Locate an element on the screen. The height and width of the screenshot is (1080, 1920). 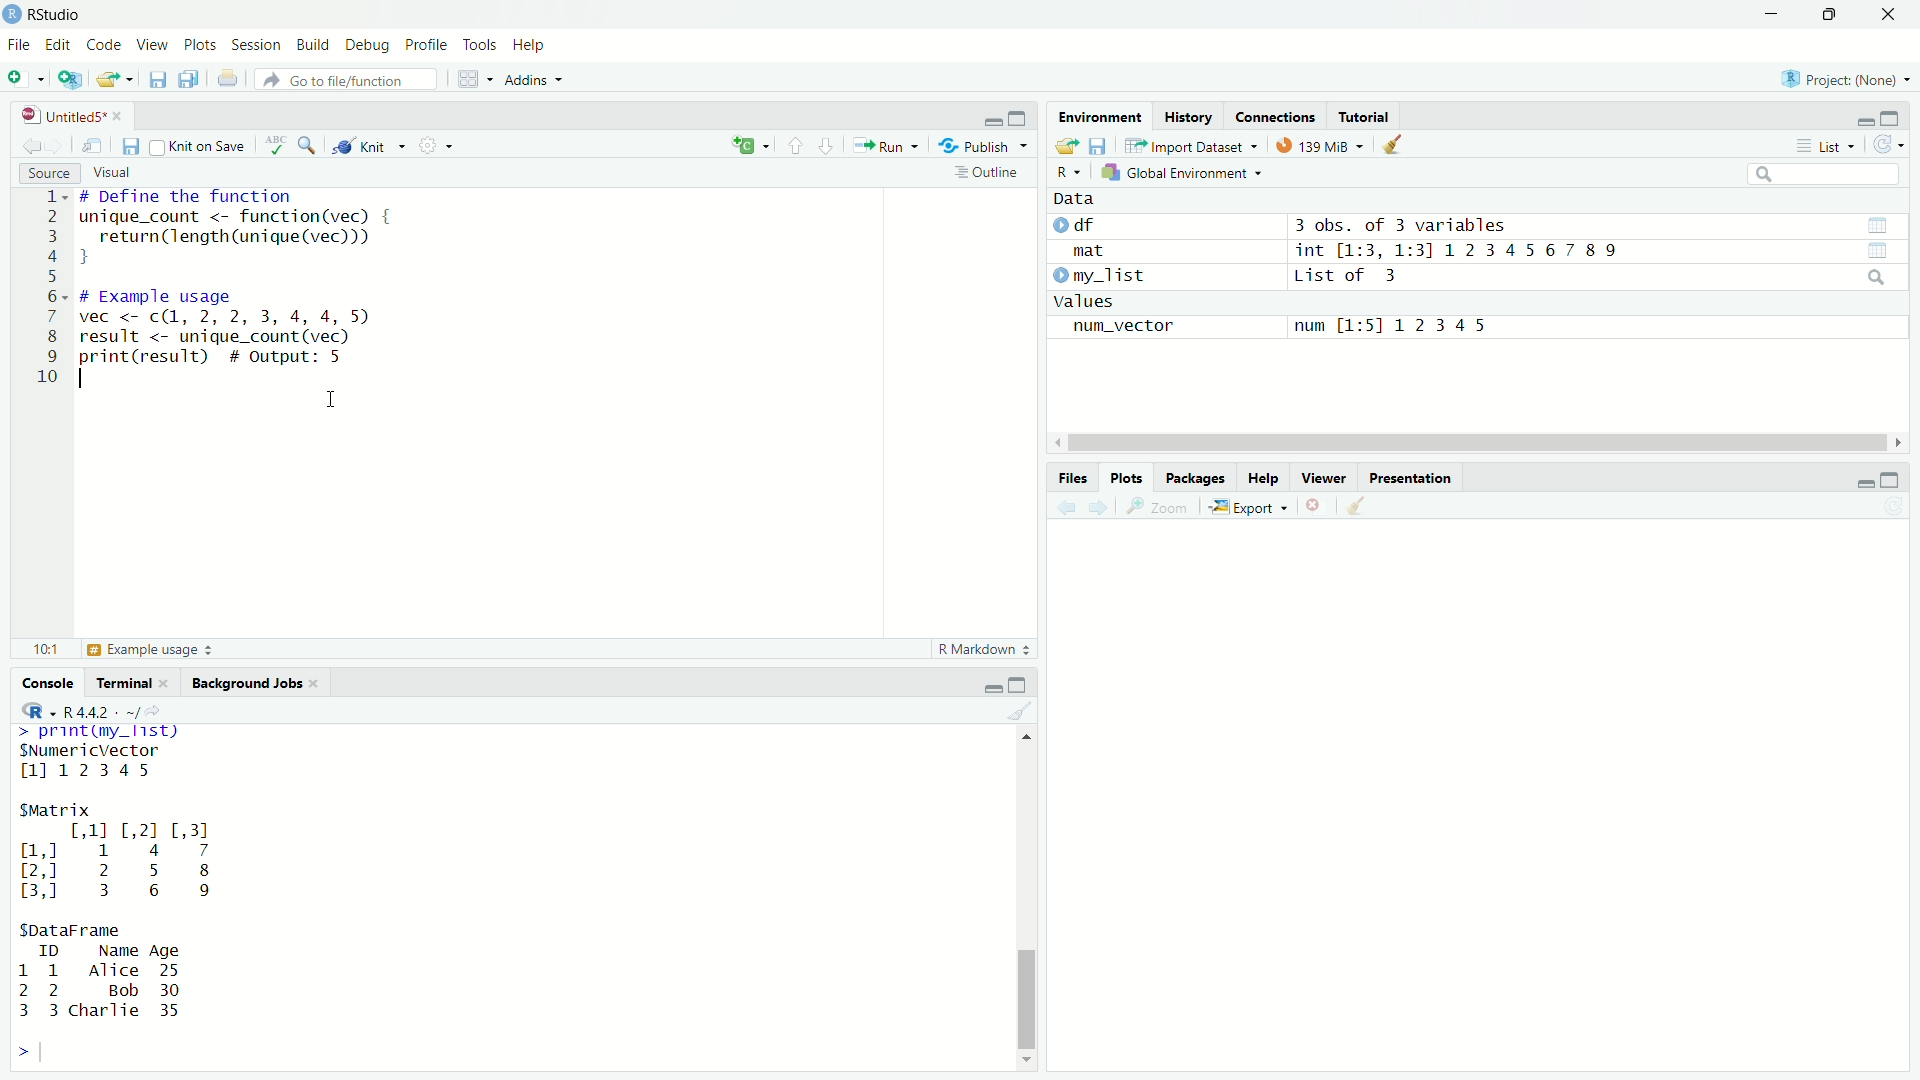
search bar is located at coordinates (1826, 173).